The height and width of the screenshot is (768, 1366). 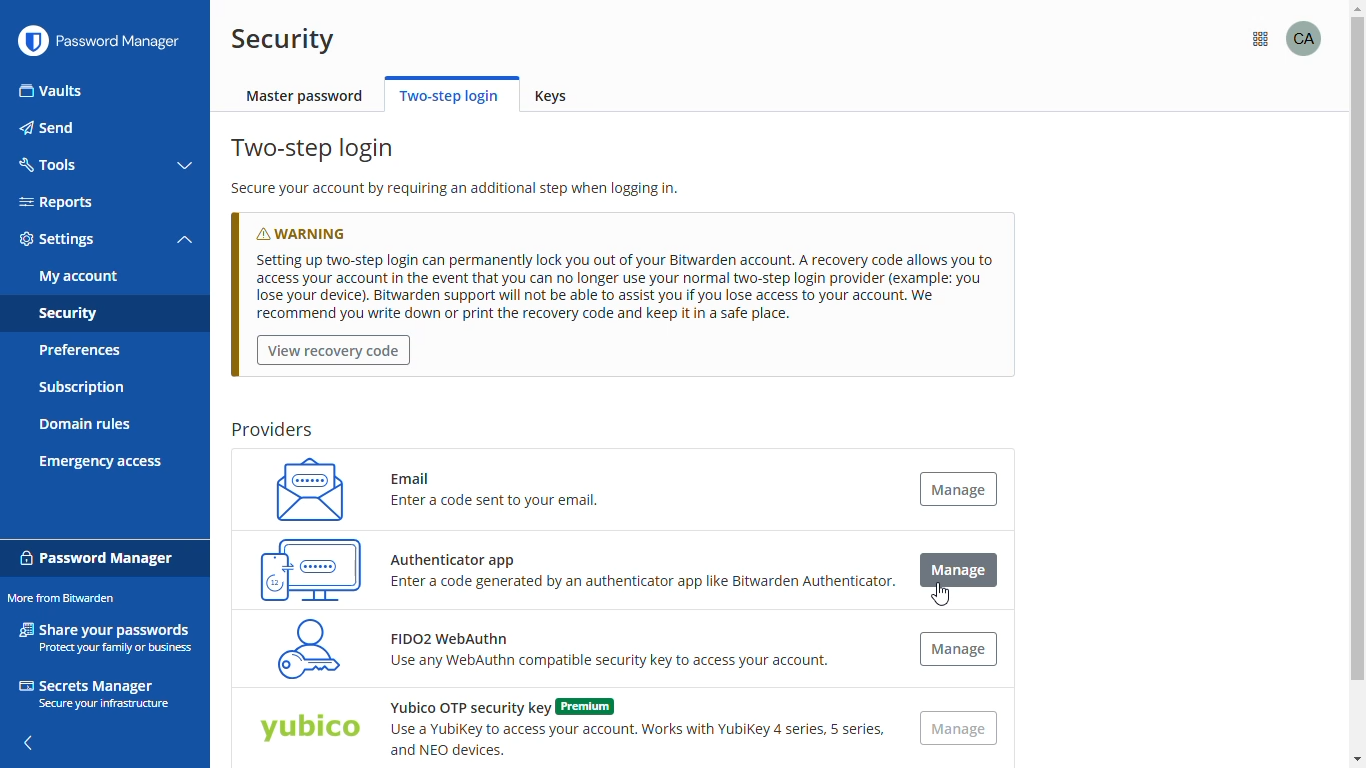 What do you see at coordinates (321, 229) in the screenshot?
I see `warning` at bounding box center [321, 229].